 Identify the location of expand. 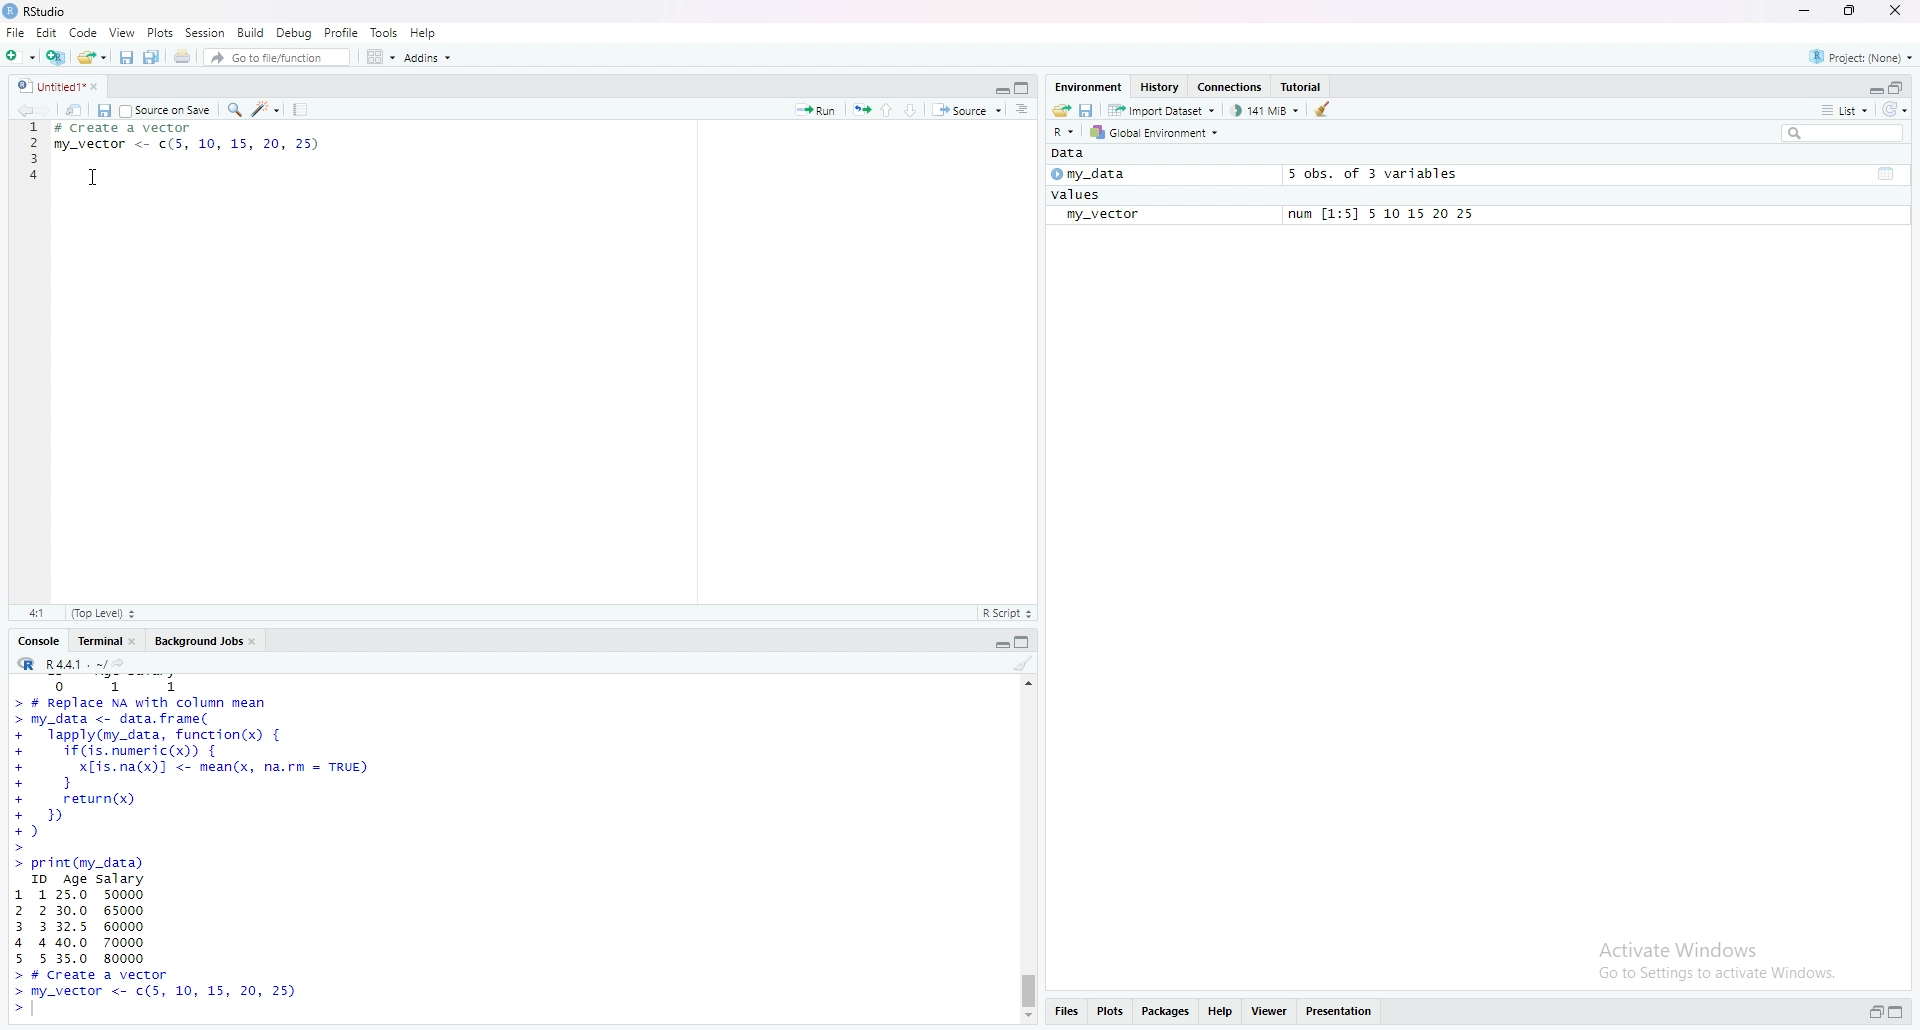
(1001, 644).